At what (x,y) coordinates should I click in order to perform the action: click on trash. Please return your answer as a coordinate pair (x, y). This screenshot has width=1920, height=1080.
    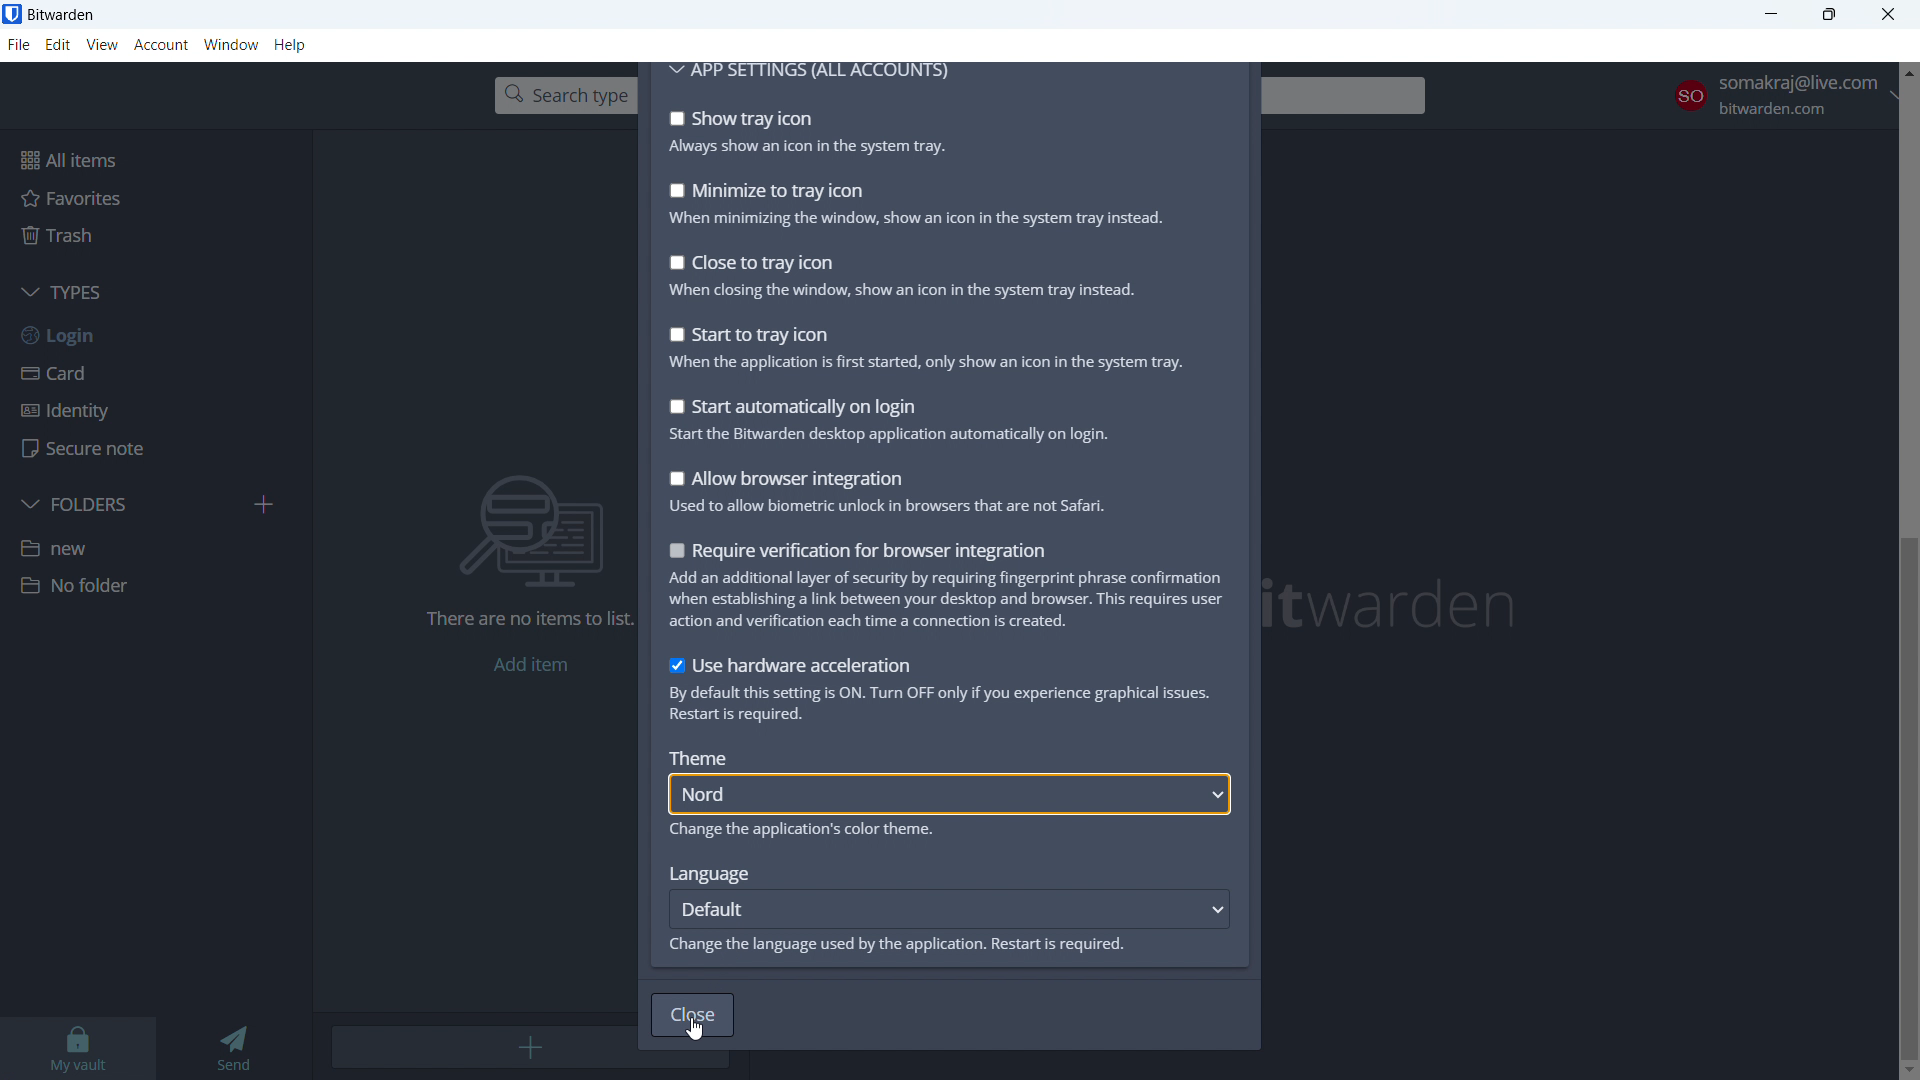
    Looking at the image, I should click on (153, 235).